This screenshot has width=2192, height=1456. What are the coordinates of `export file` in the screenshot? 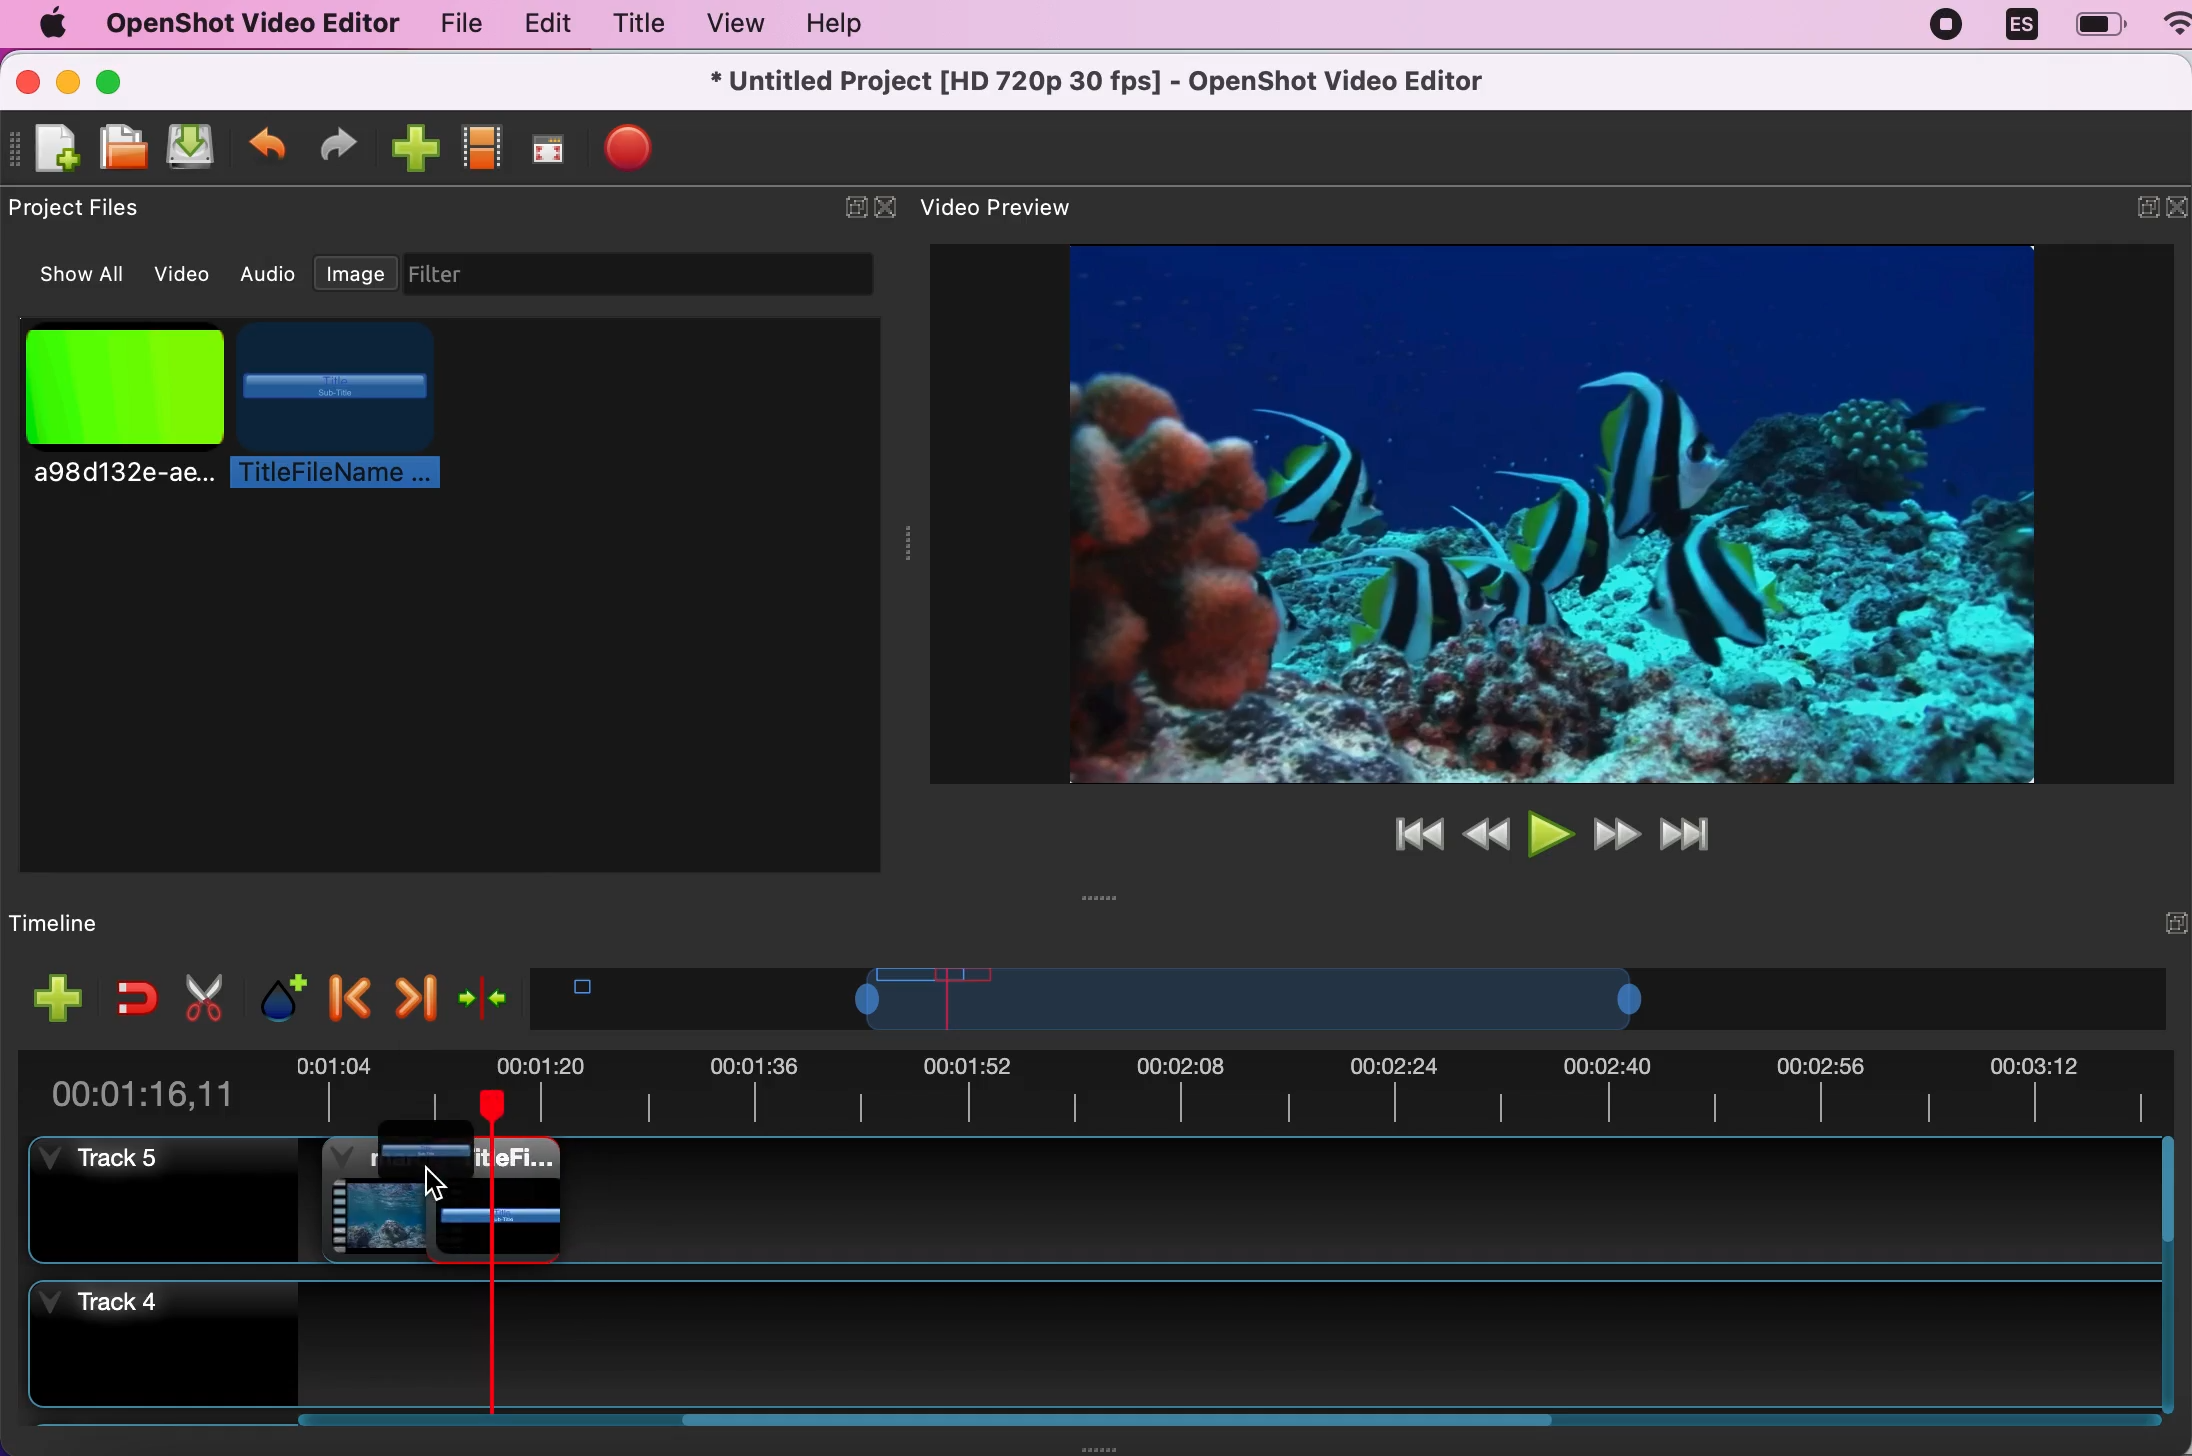 It's located at (643, 152).